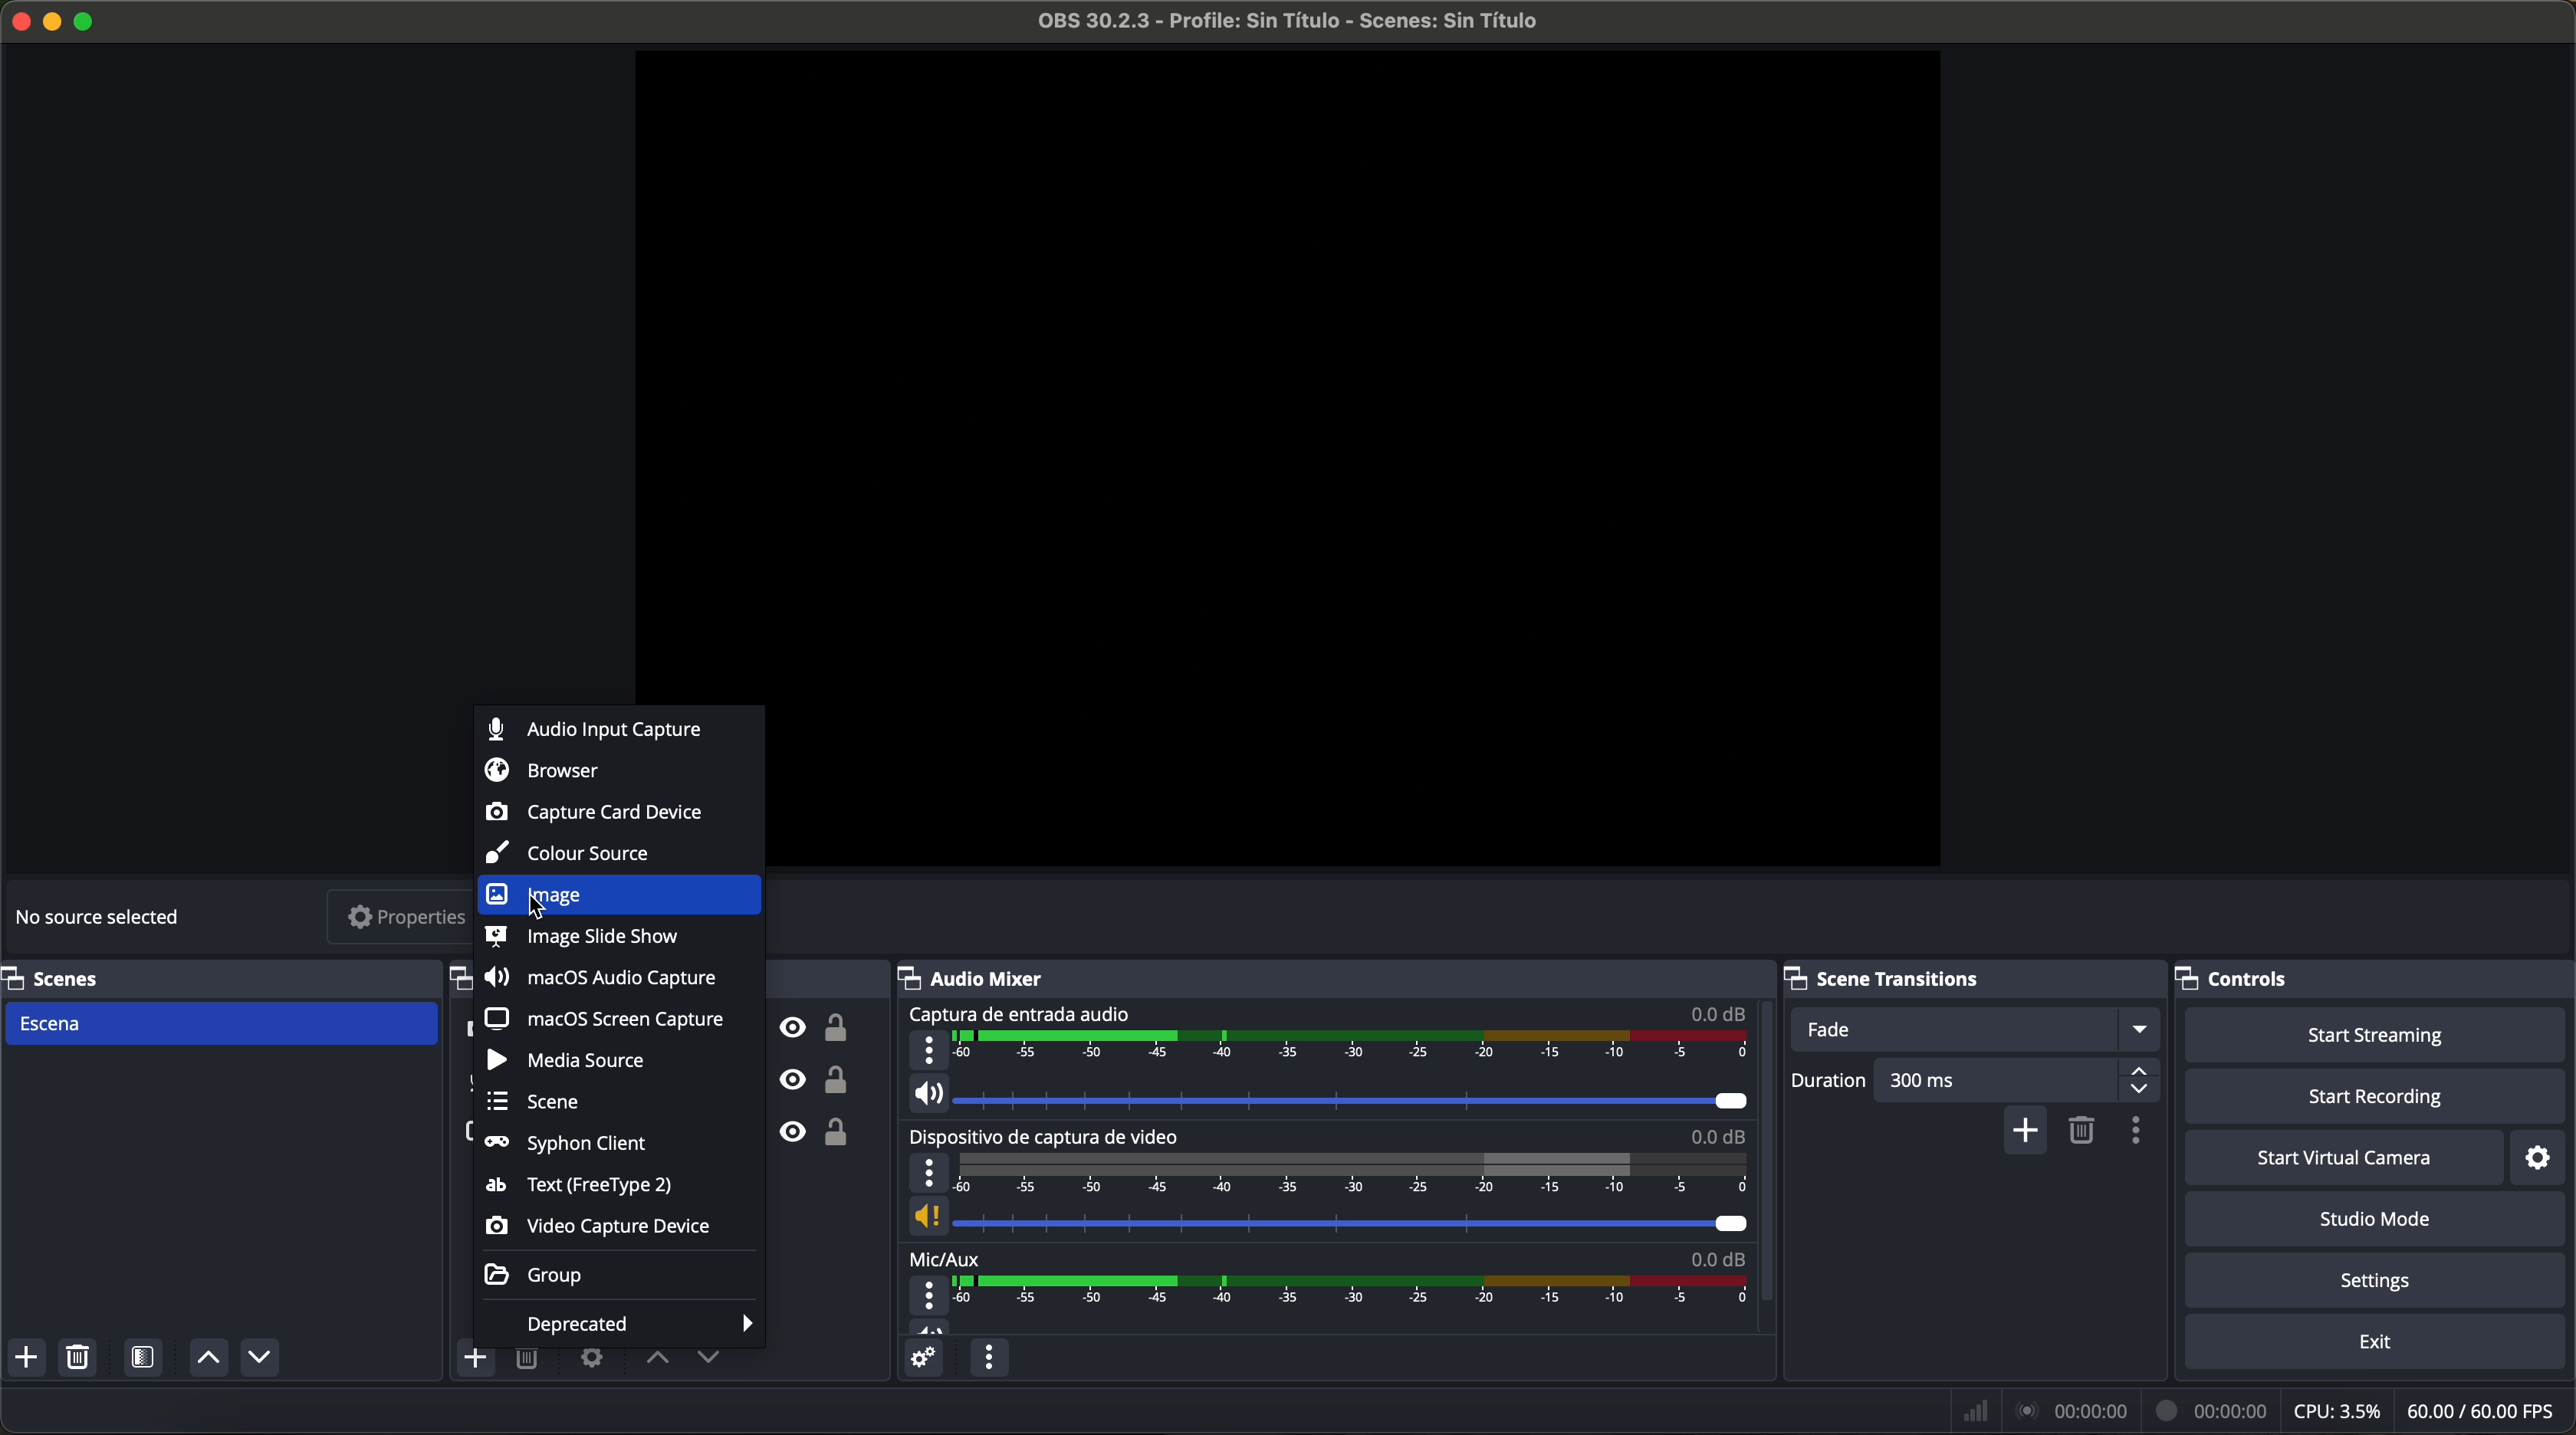 This screenshot has height=1435, width=2576. I want to click on no source selected, so click(105, 915).